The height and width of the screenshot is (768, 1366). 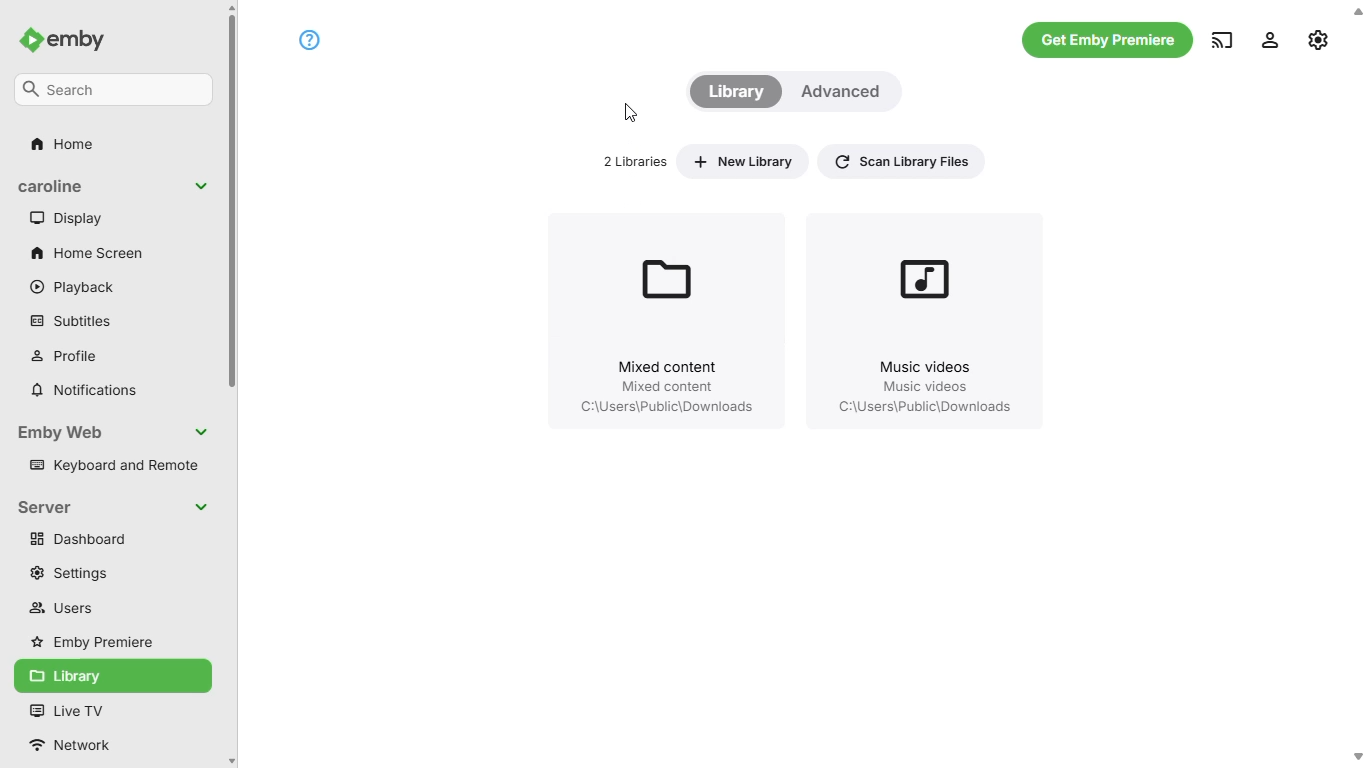 What do you see at coordinates (924, 318) in the screenshot?
I see `Music videos
C:\Users\Public\Downloads.` at bounding box center [924, 318].